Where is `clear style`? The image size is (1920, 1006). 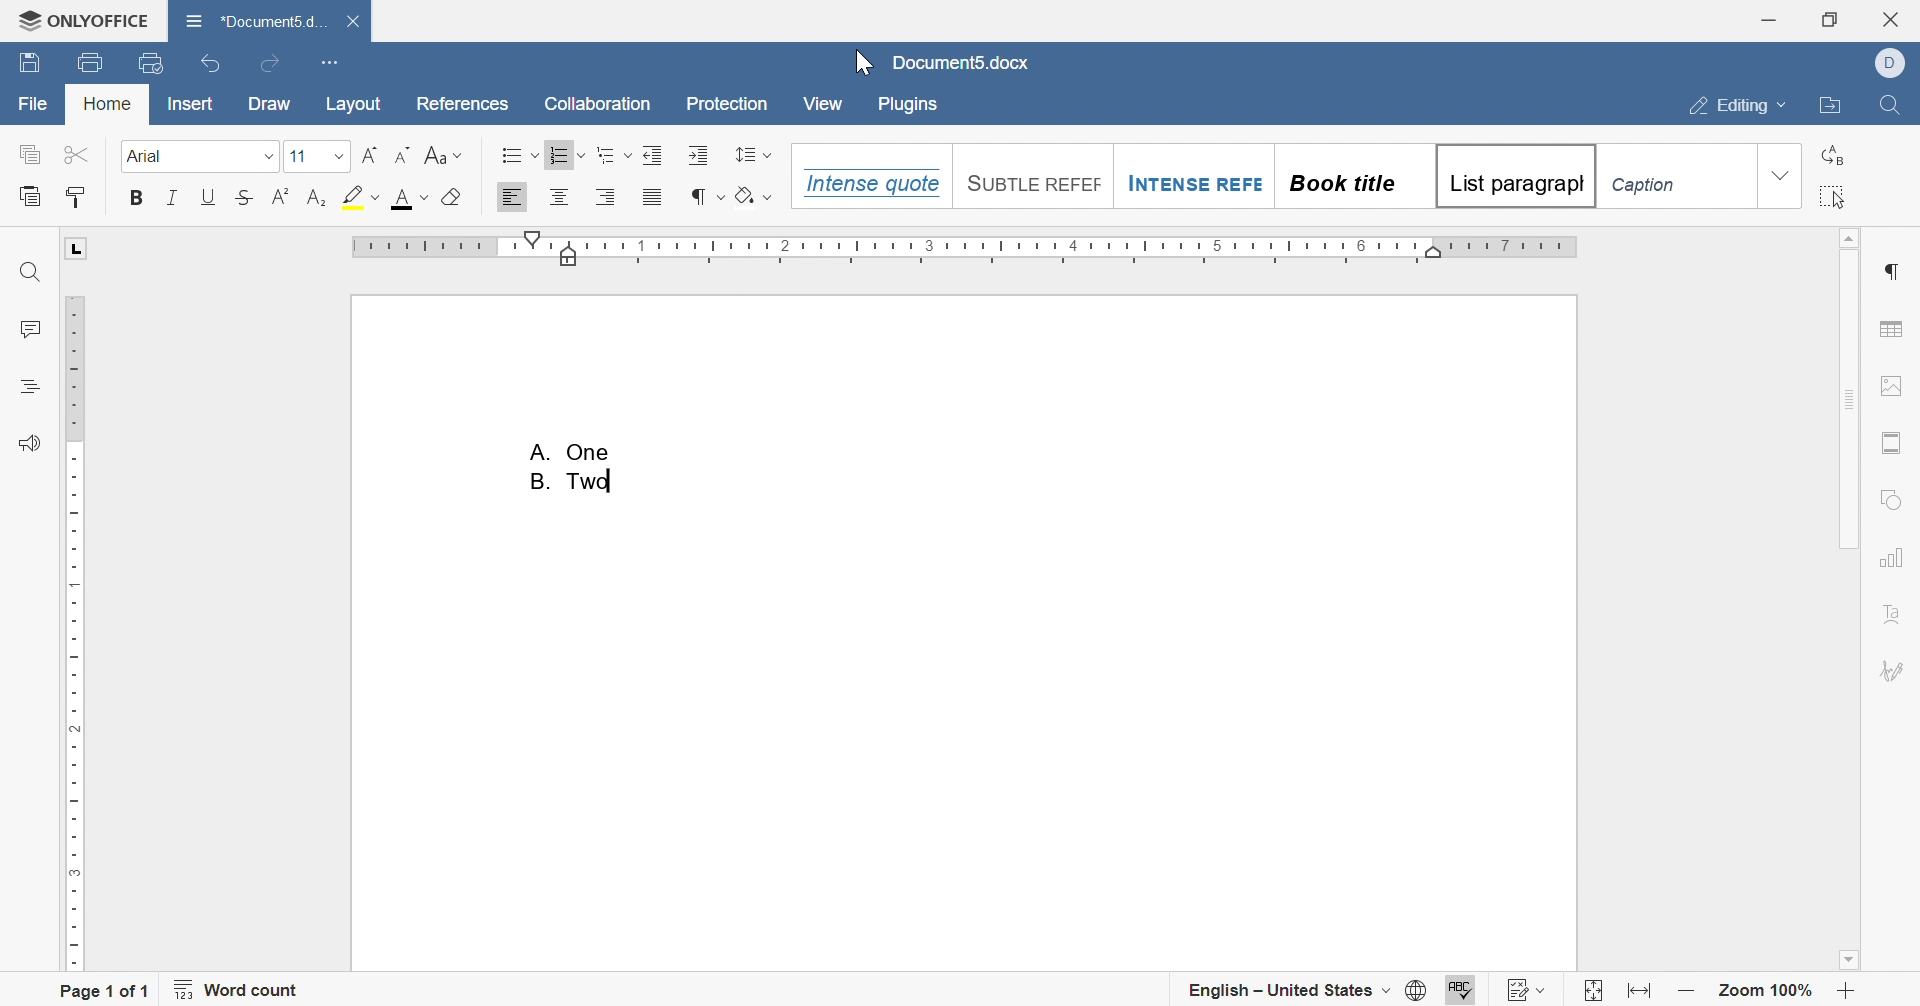 clear style is located at coordinates (454, 197).